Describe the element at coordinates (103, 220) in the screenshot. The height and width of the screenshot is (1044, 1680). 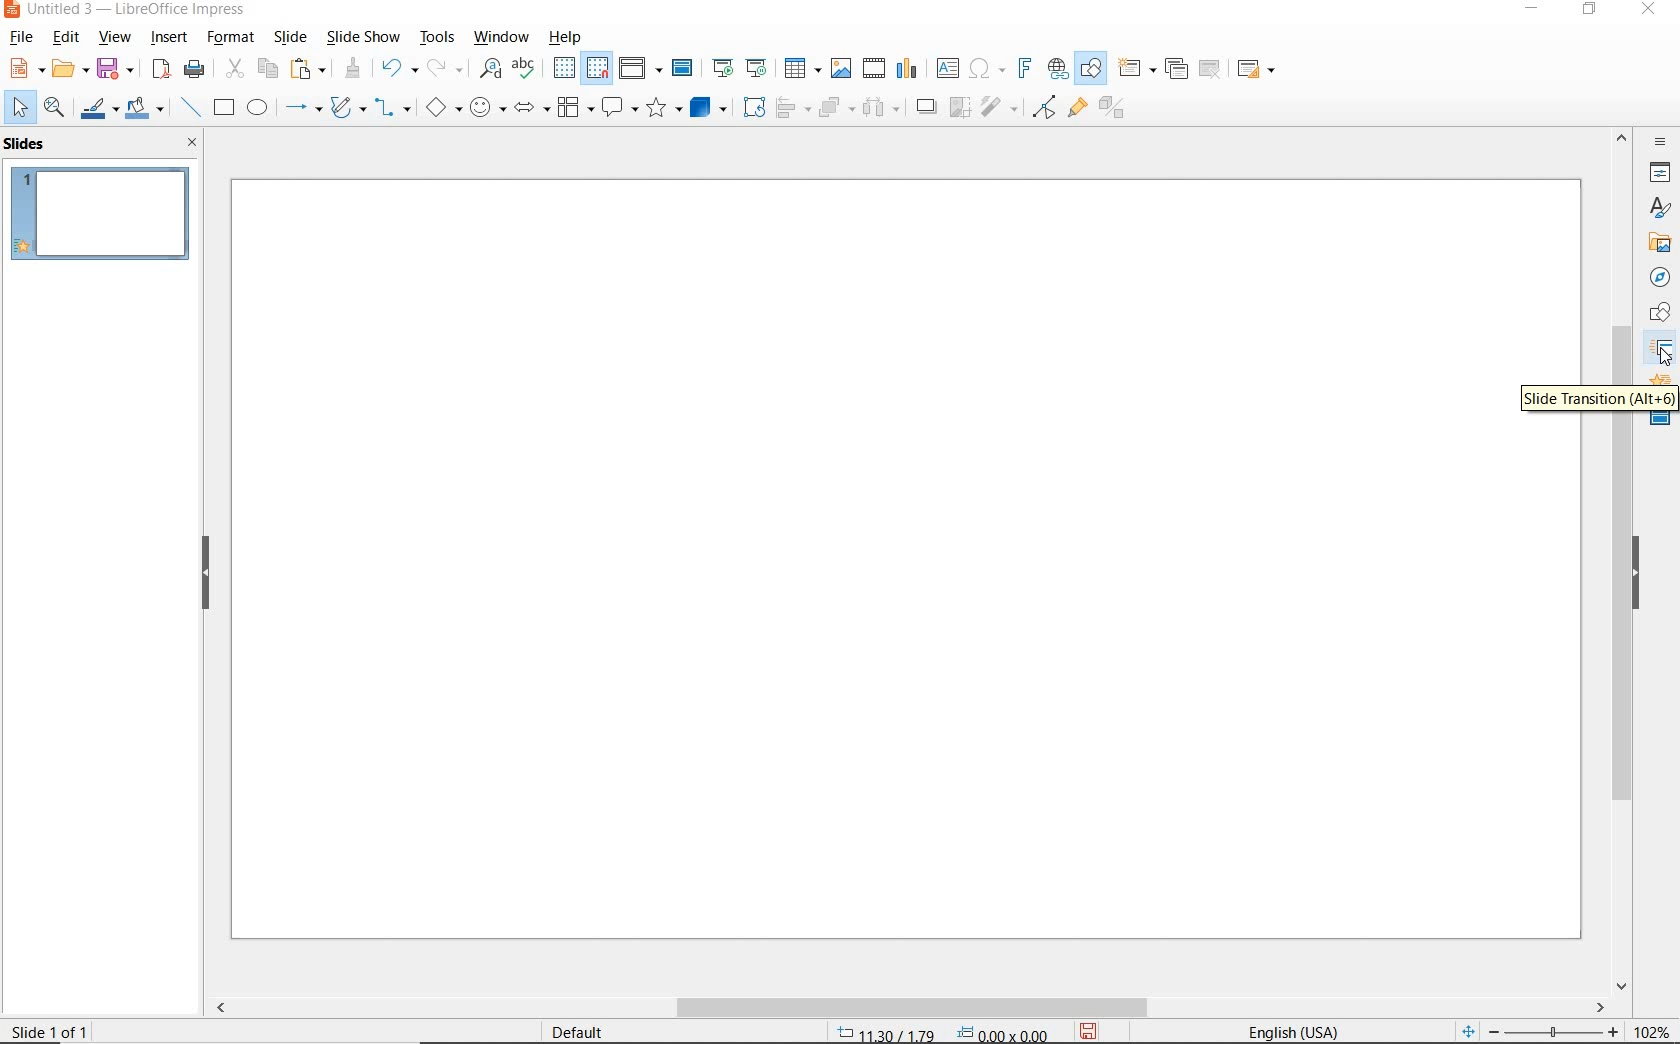
I see `SLIDE1` at that location.